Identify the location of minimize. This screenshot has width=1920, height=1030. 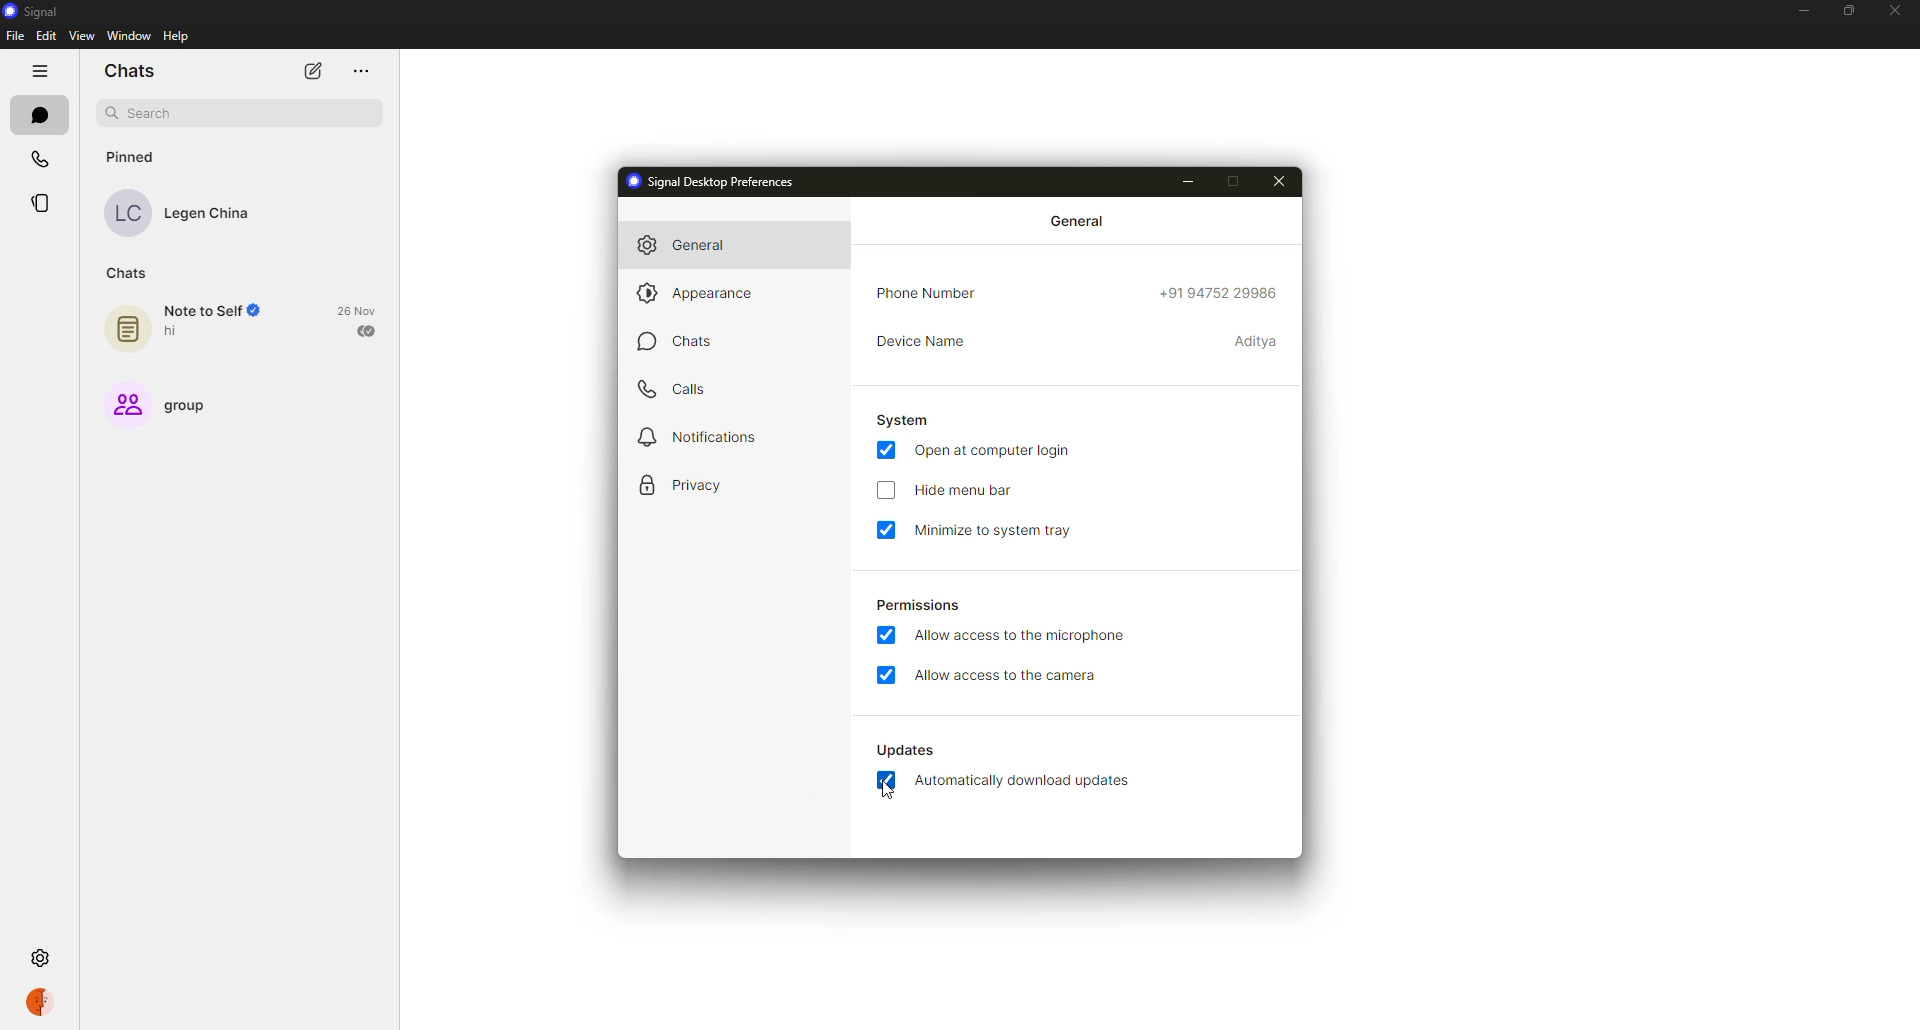
(1798, 12).